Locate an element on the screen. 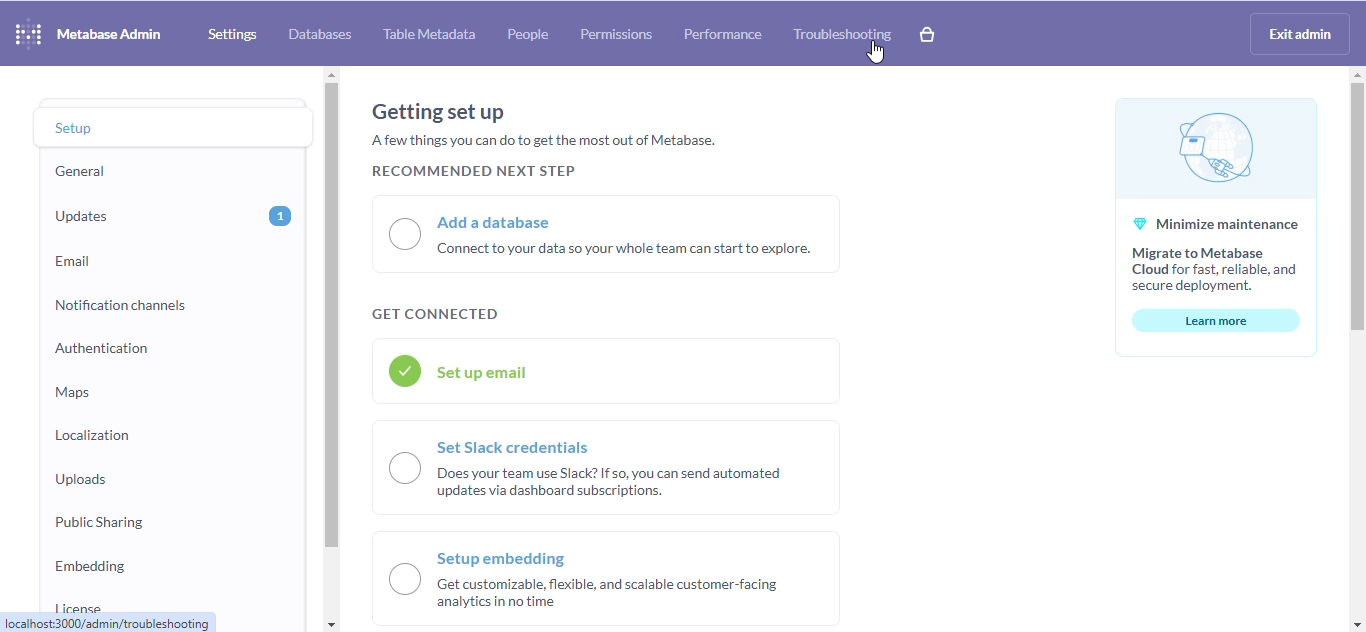 The image size is (1366, 632). metabase admin is located at coordinates (110, 34).